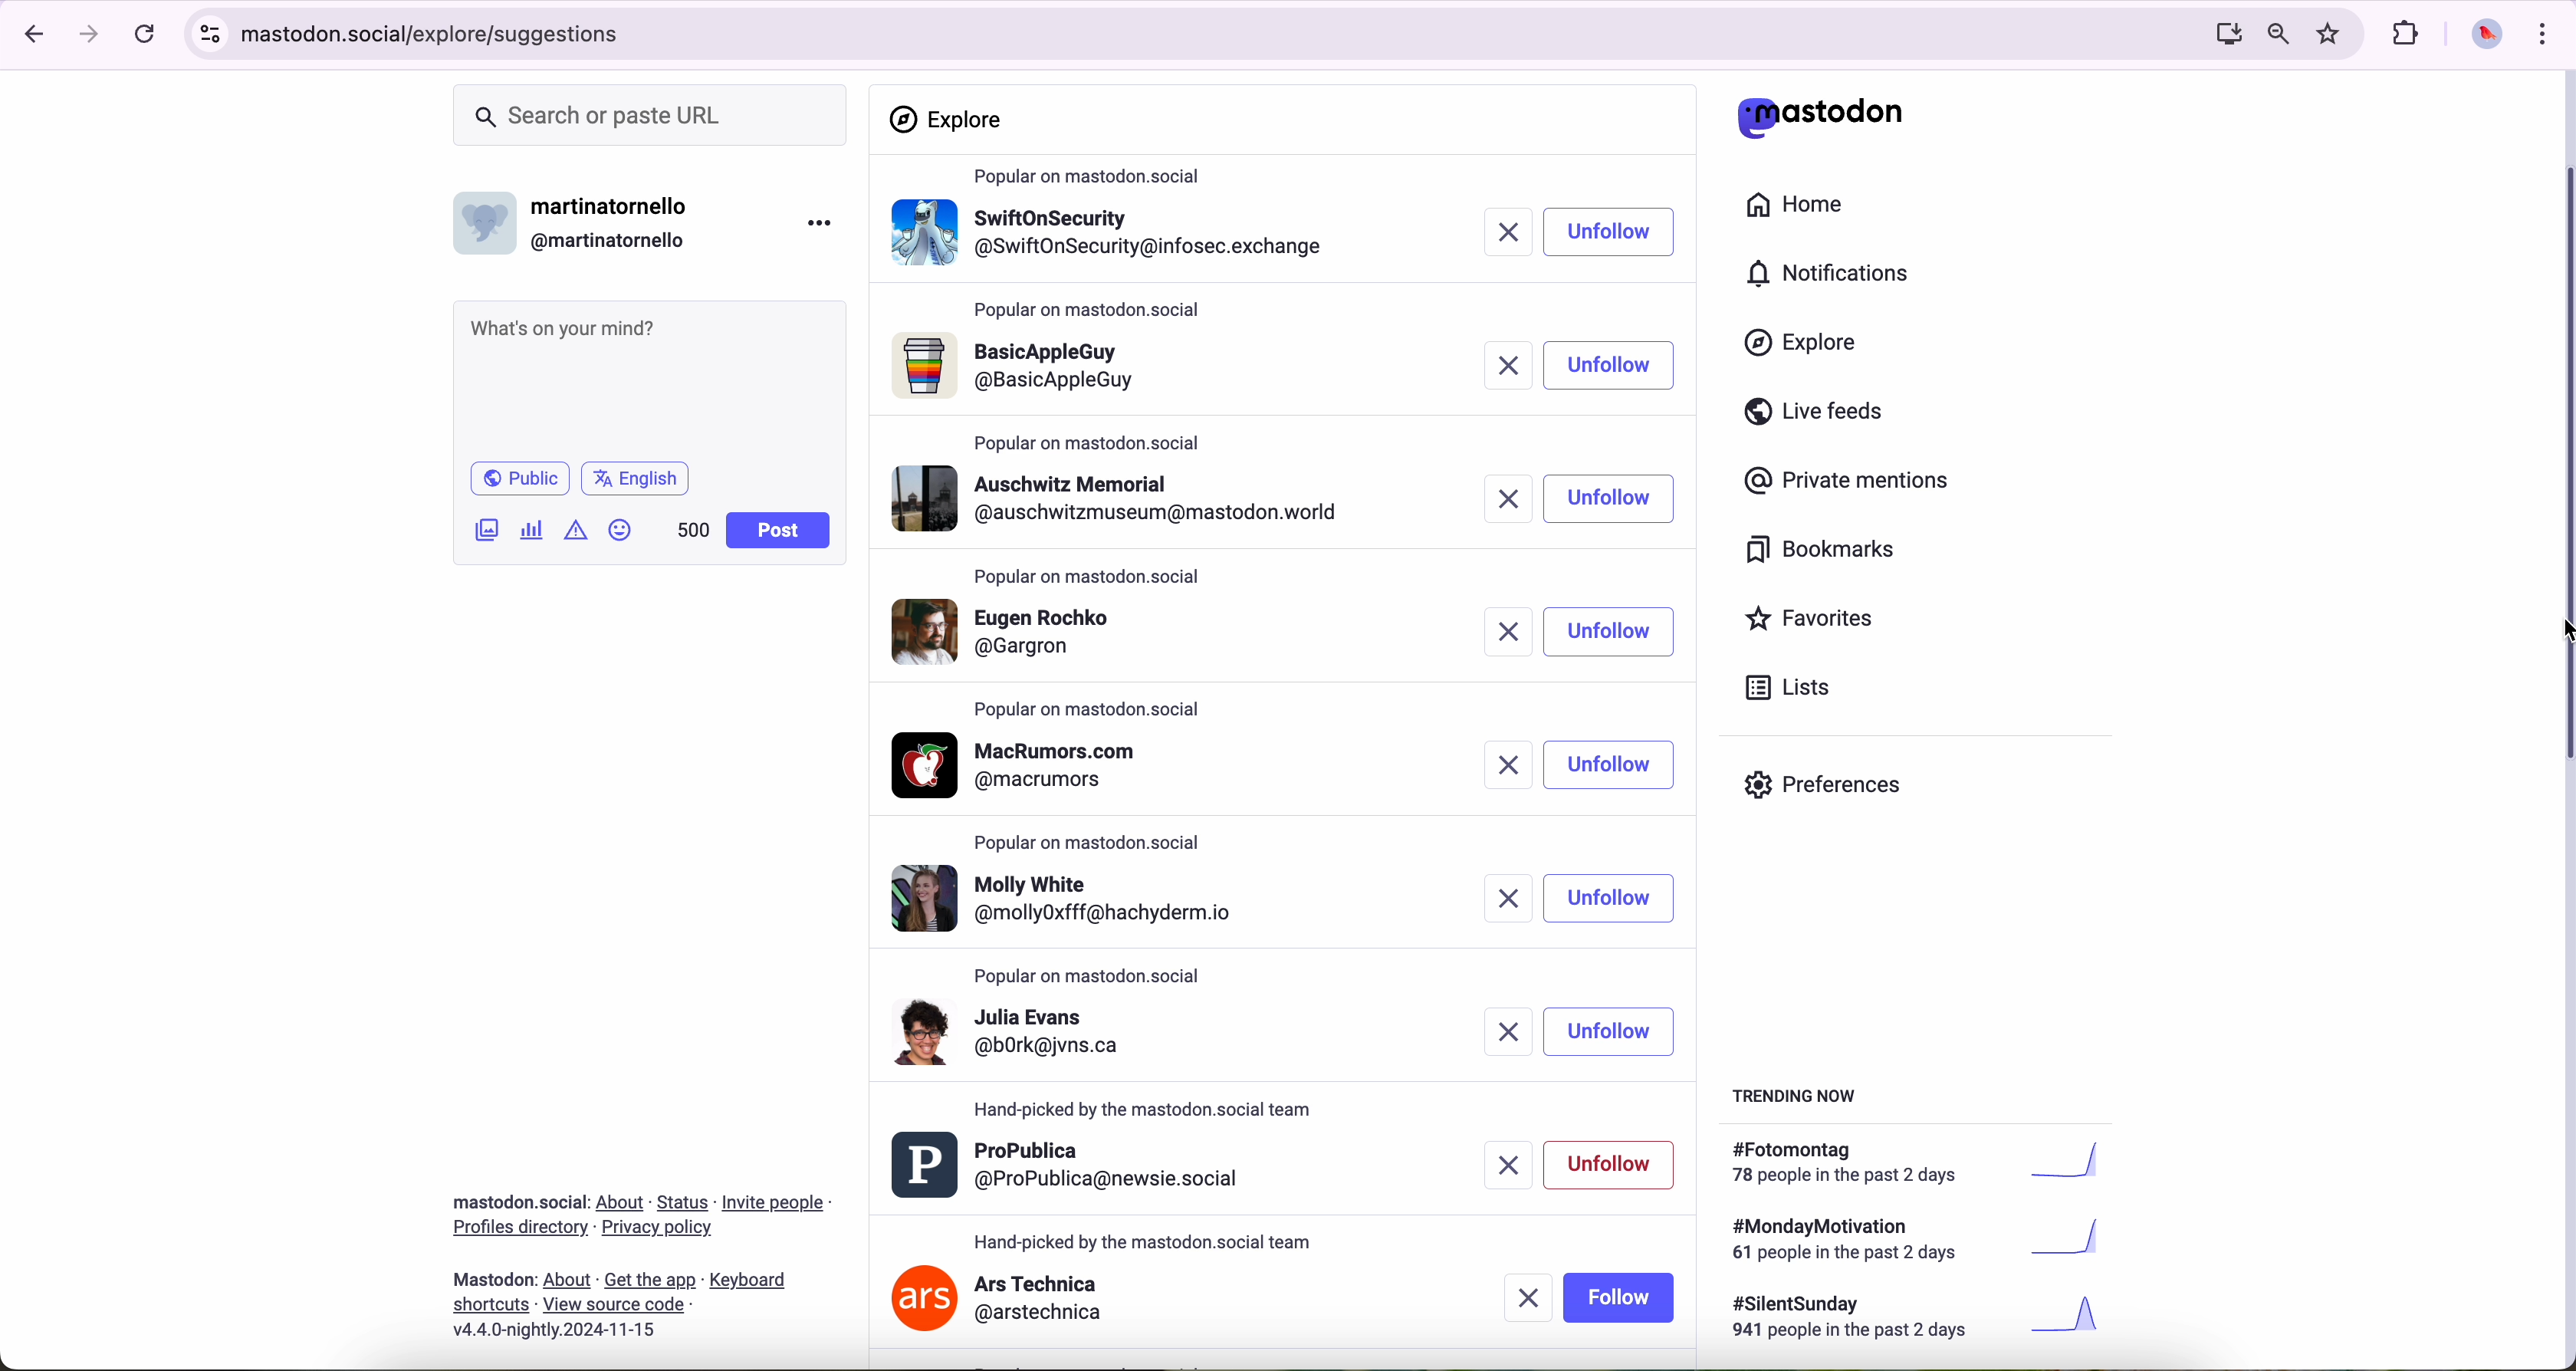  Describe the element at coordinates (1145, 1239) in the screenshot. I see `hand-picked by the mastodon.social team` at that location.